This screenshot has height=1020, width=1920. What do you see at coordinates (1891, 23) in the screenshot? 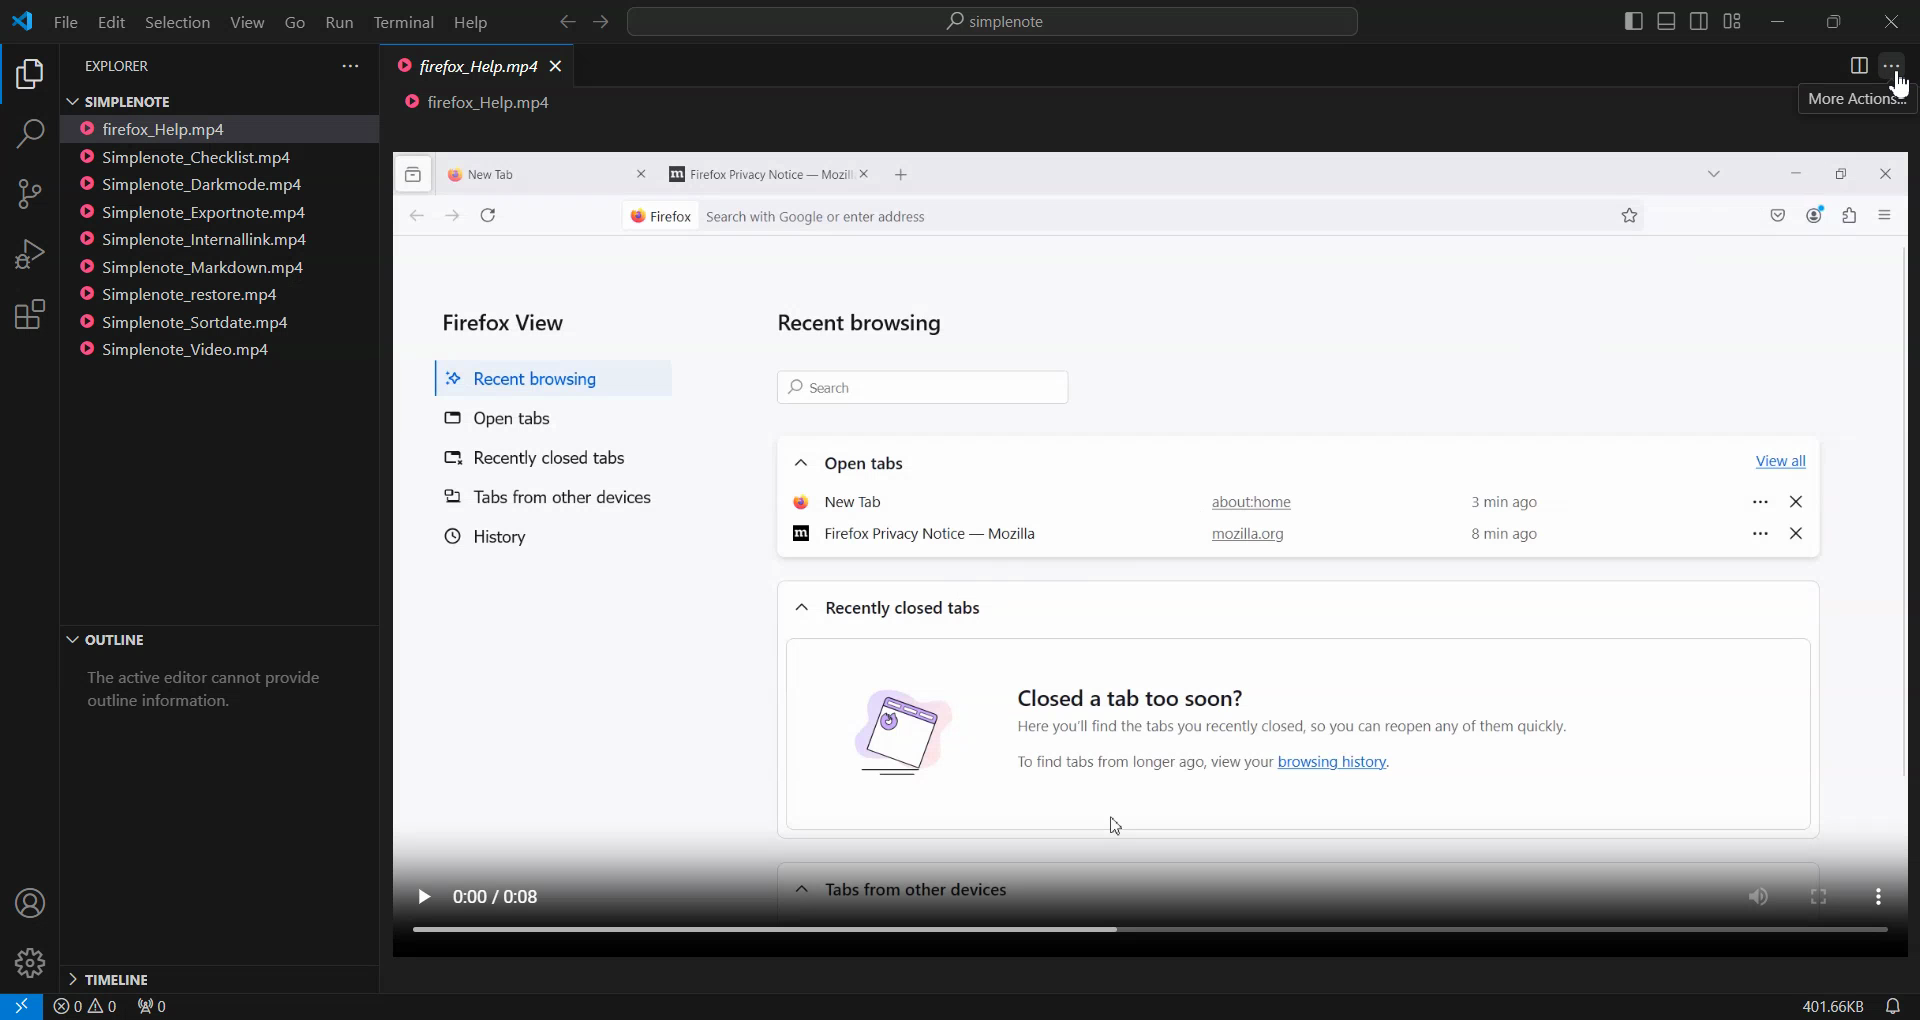
I see `Close` at bounding box center [1891, 23].